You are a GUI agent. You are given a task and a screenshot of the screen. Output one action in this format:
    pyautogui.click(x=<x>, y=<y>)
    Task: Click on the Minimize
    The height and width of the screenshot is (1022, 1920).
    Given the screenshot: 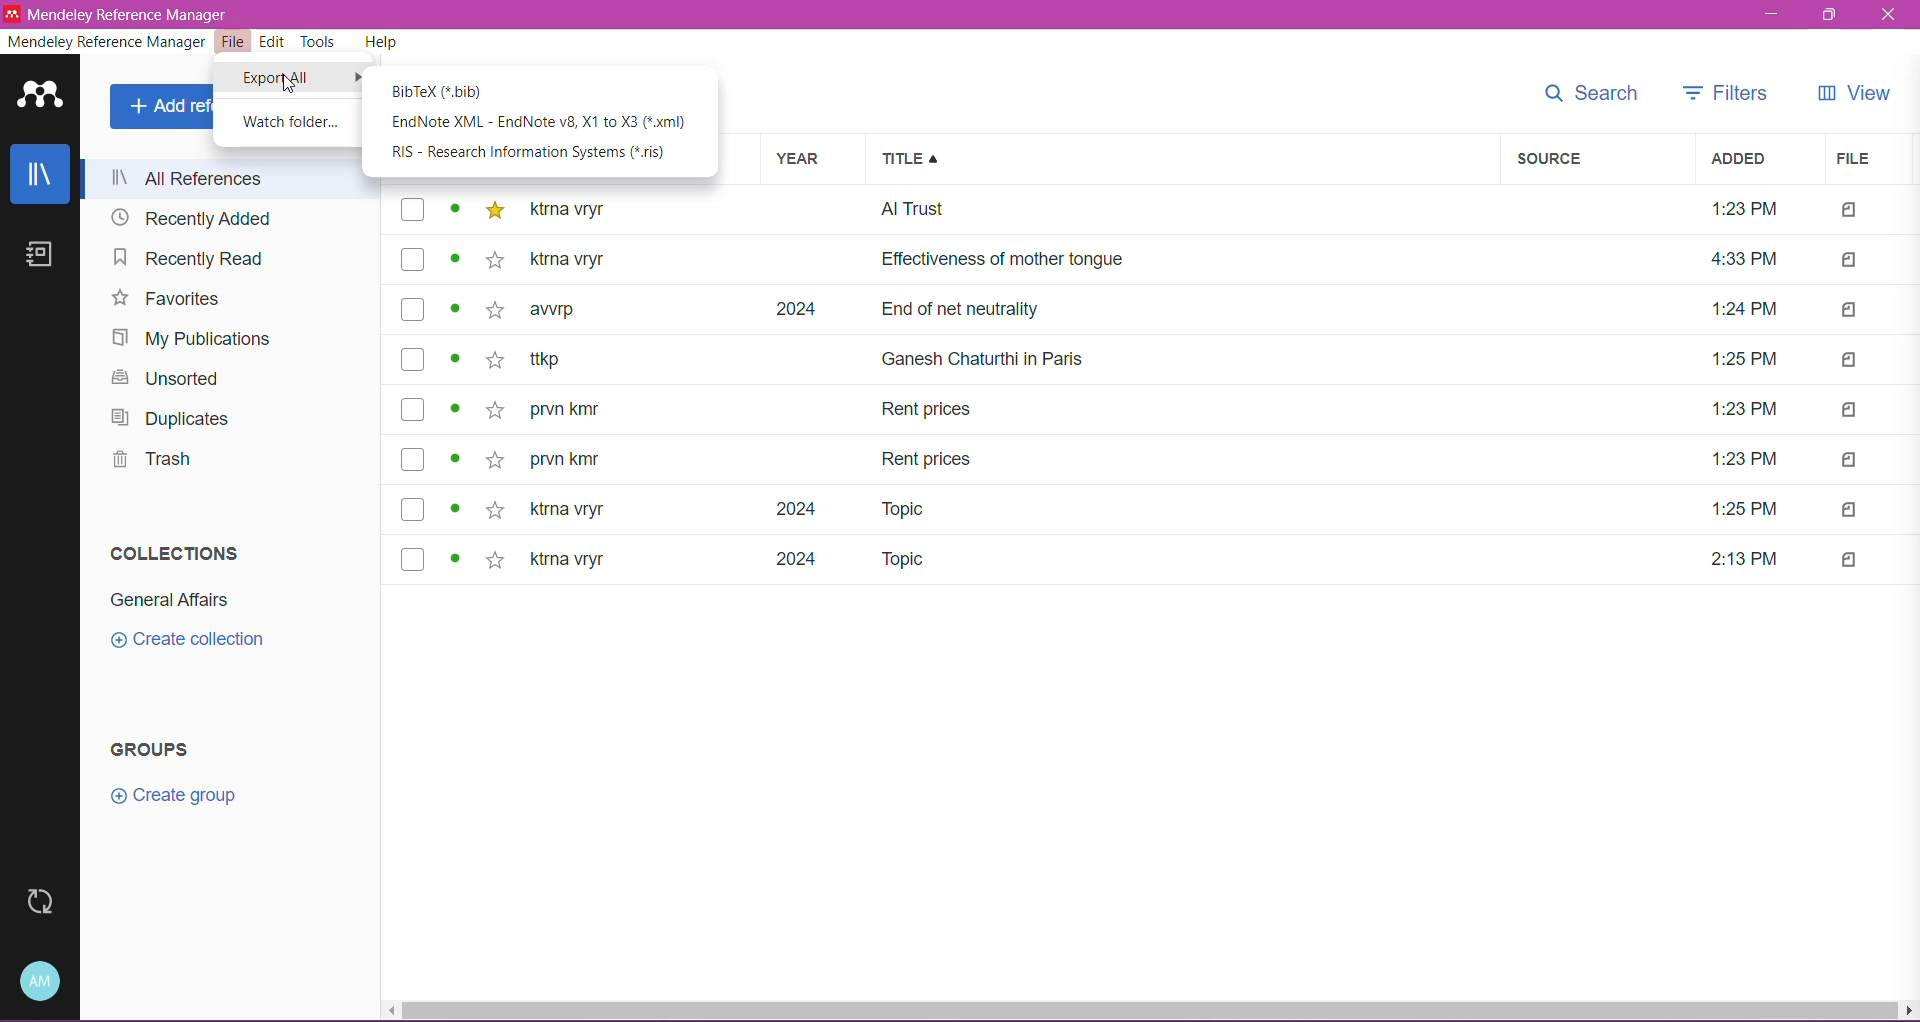 What is the action you would take?
    pyautogui.click(x=1776, y=15)
    